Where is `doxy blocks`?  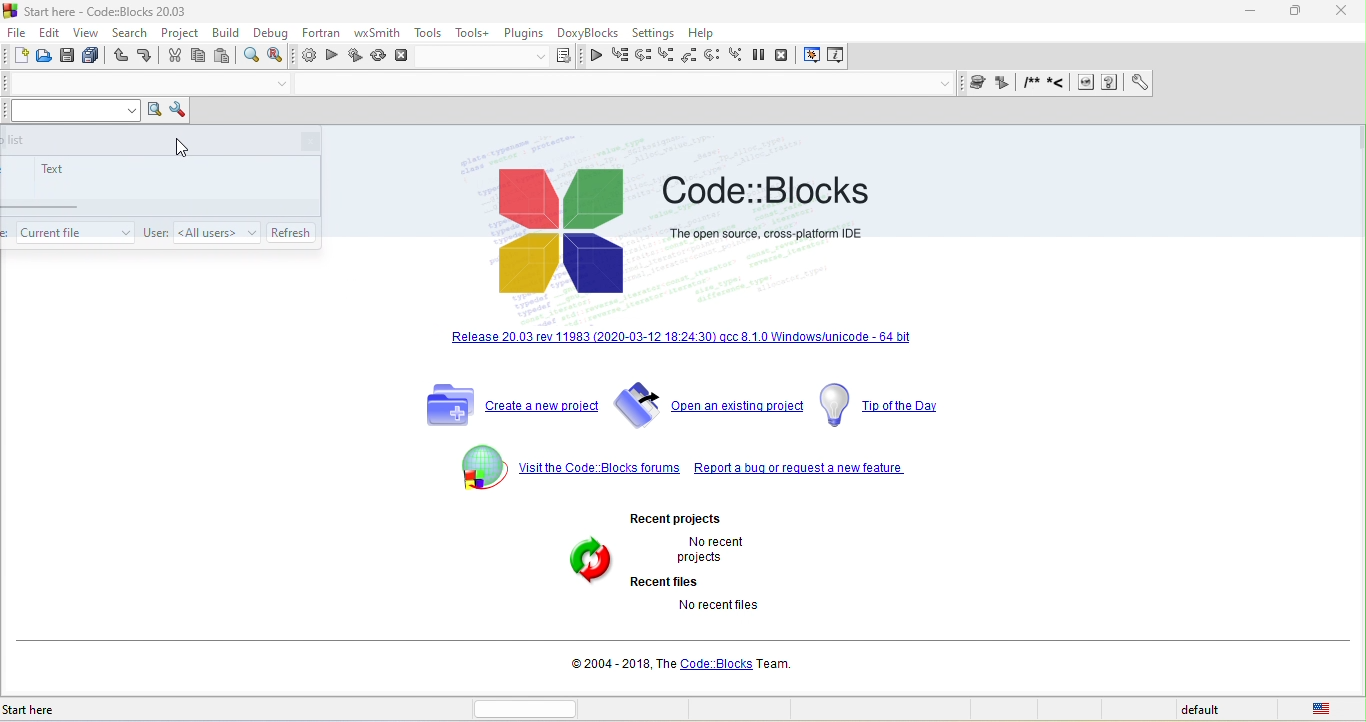 doxy blocks is located at coordinates (585, 34).